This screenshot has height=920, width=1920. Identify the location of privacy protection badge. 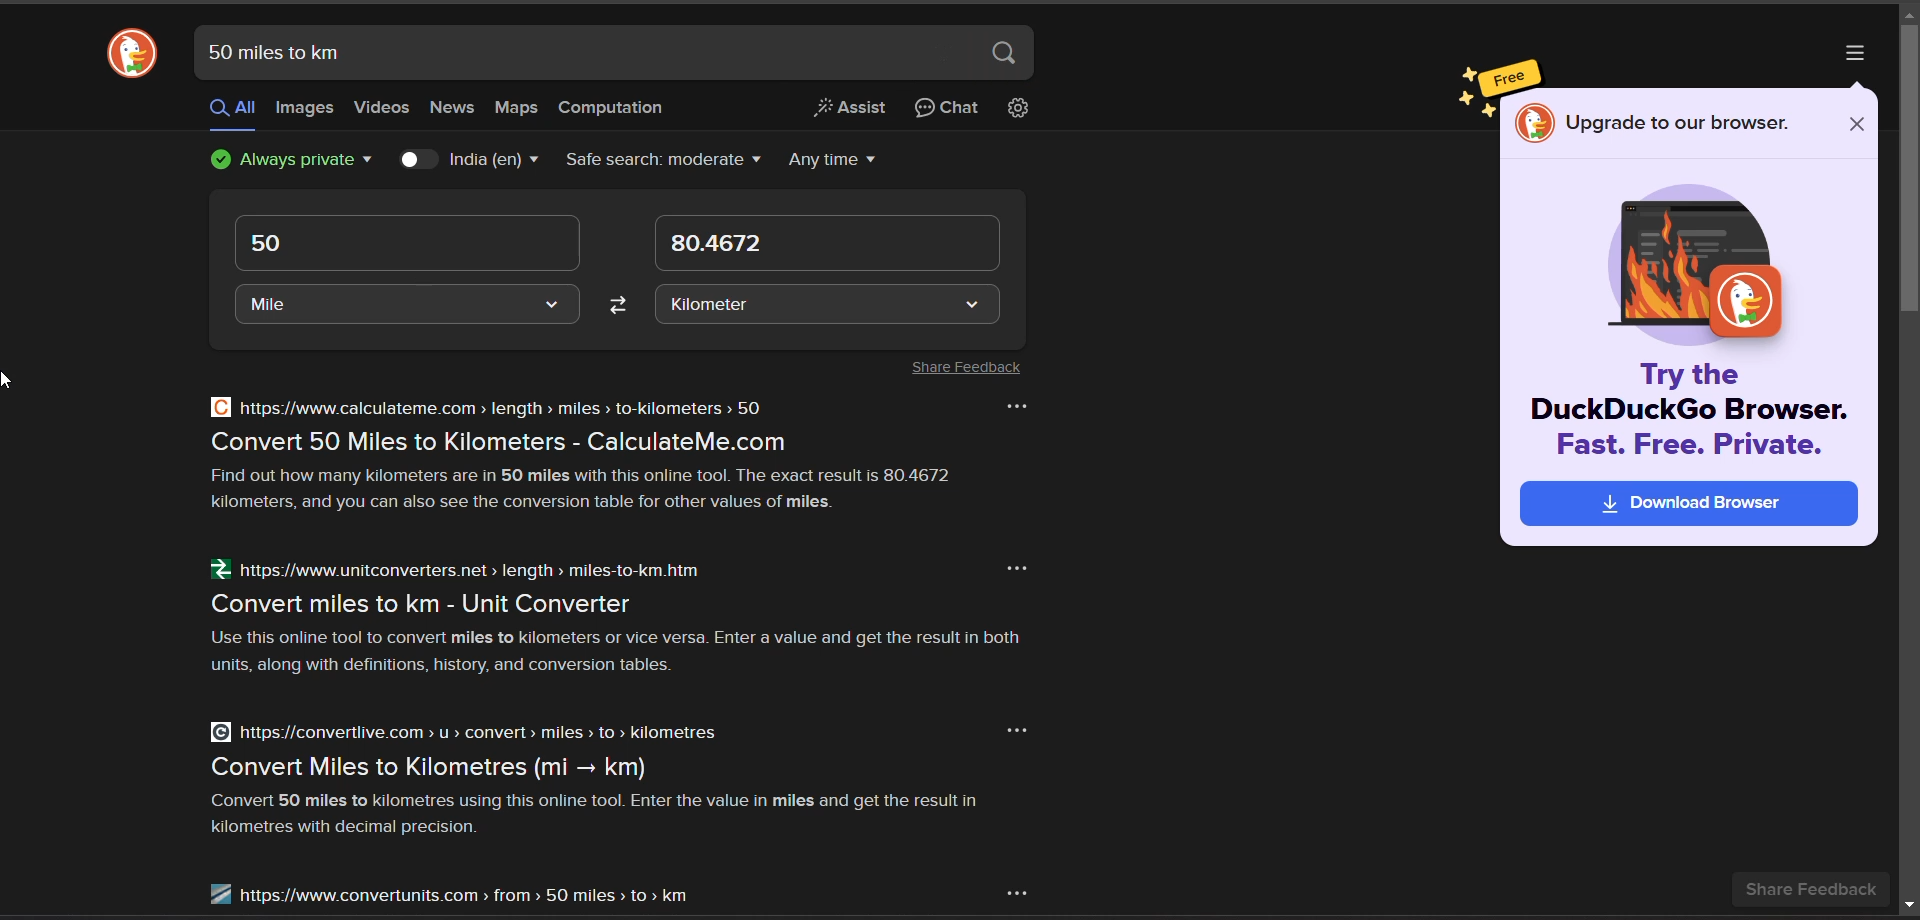
(295, 160).